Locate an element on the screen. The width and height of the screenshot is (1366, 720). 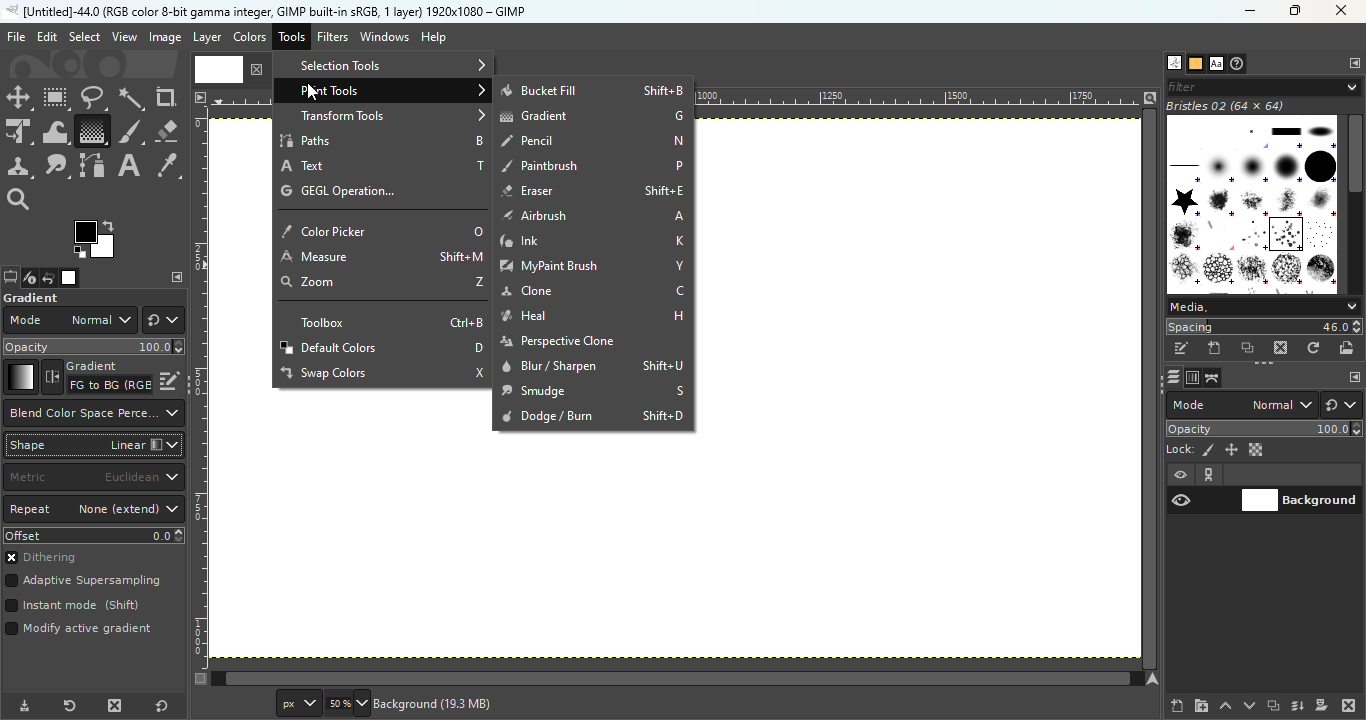
open the fonts tab is located at coordinates (1216, 64).